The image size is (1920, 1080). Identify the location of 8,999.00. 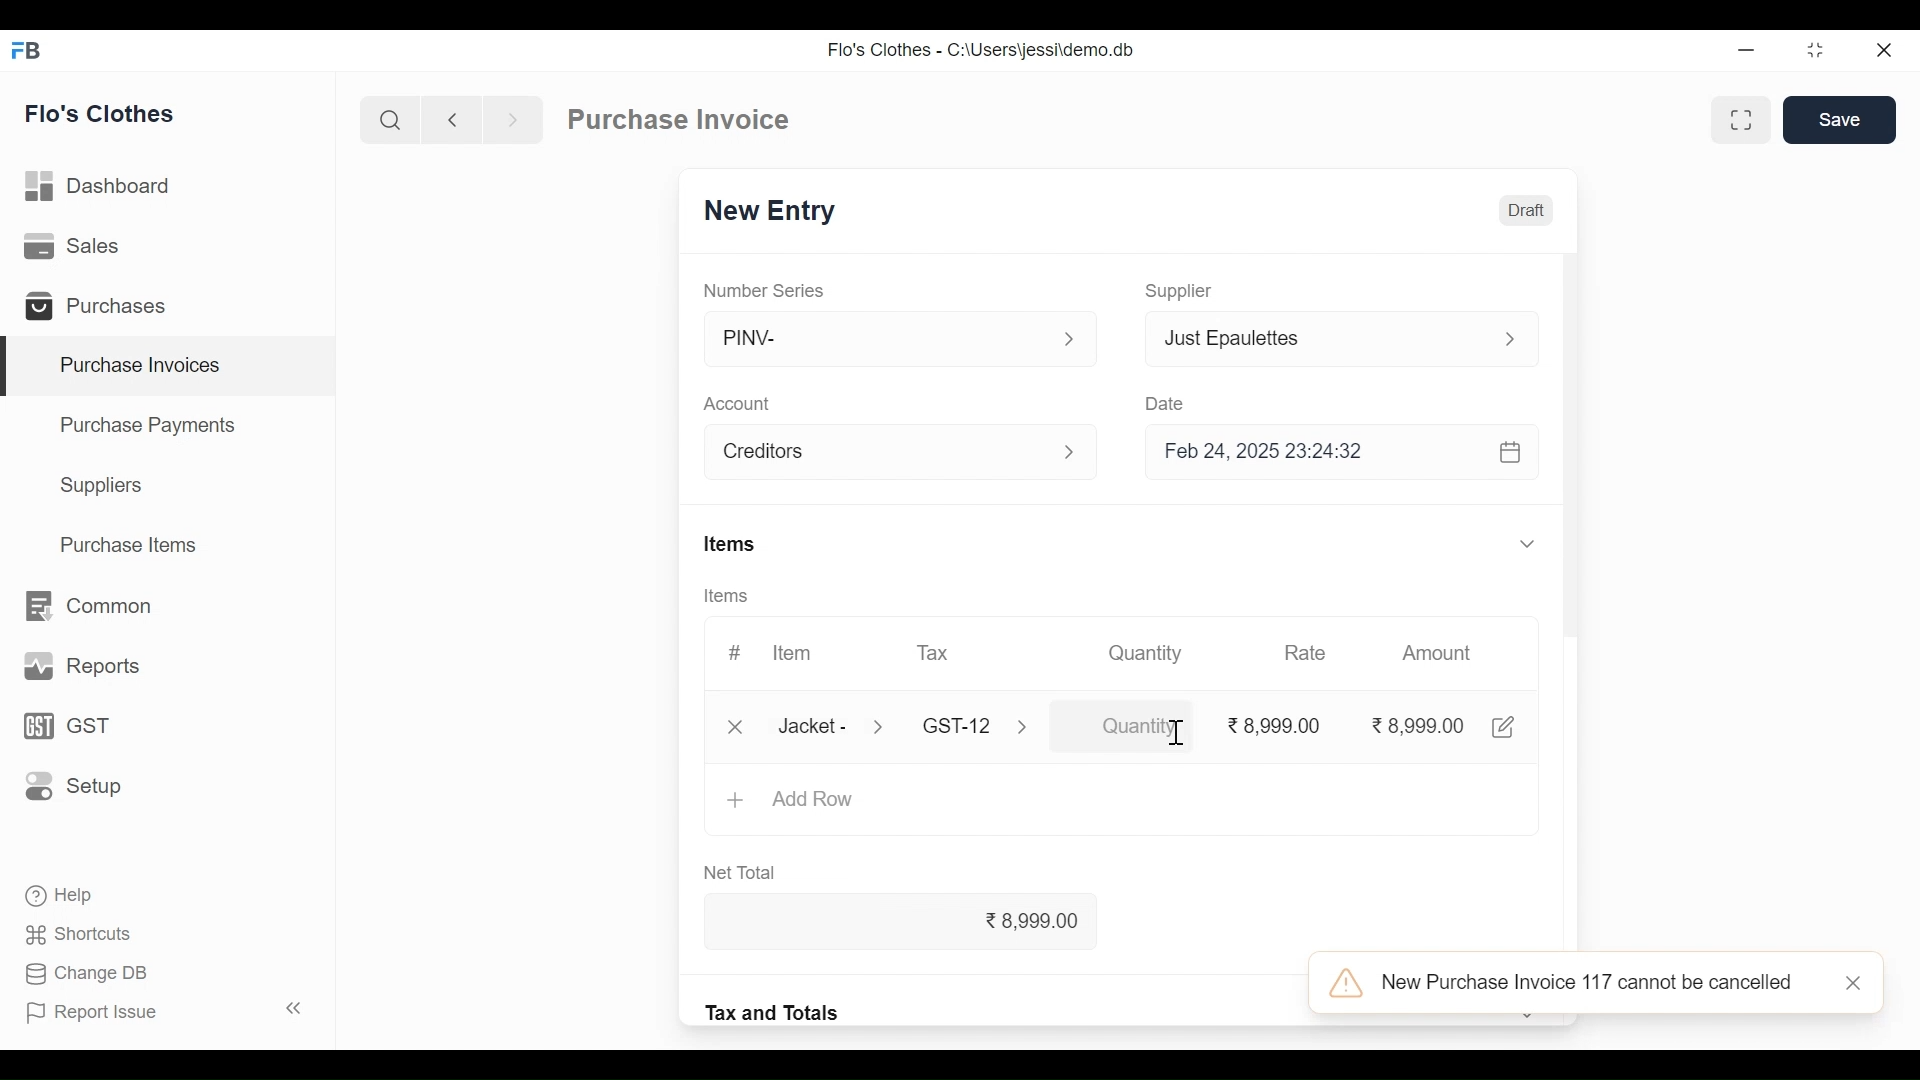
(1275, 726).